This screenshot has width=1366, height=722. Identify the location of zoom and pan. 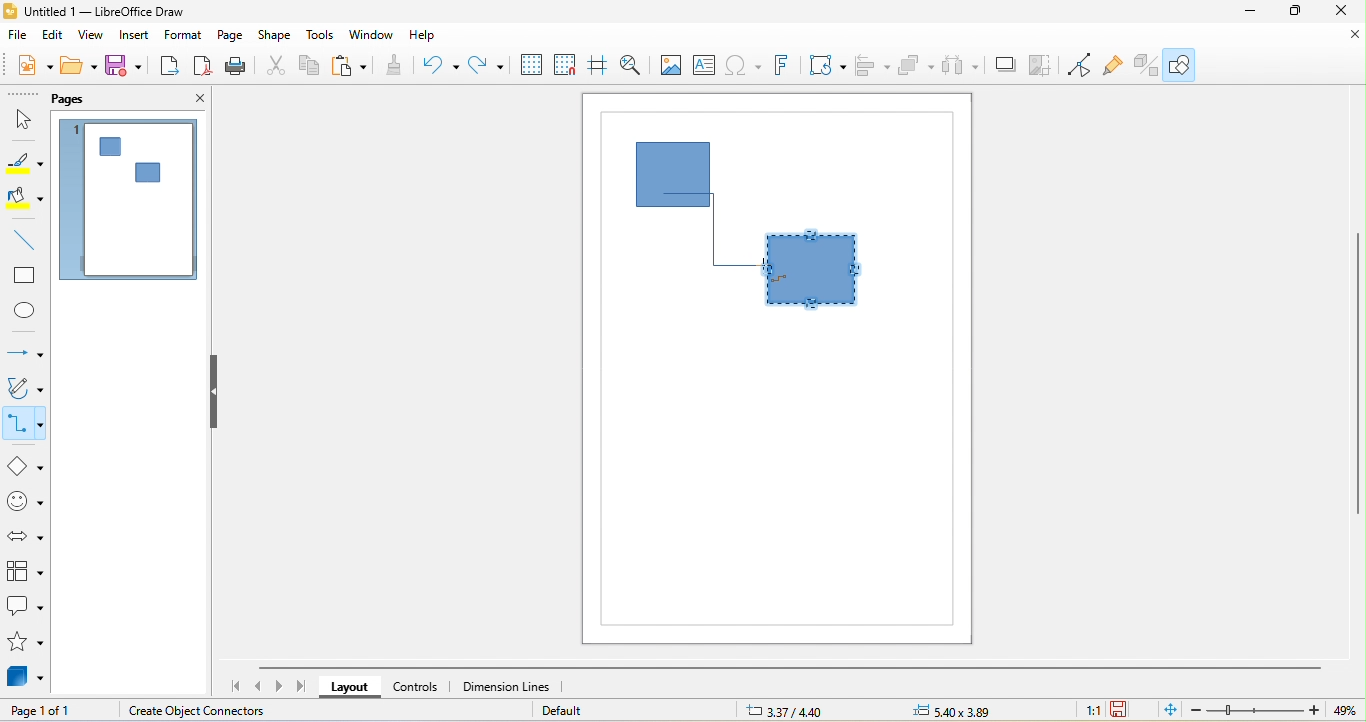
(634, 65).